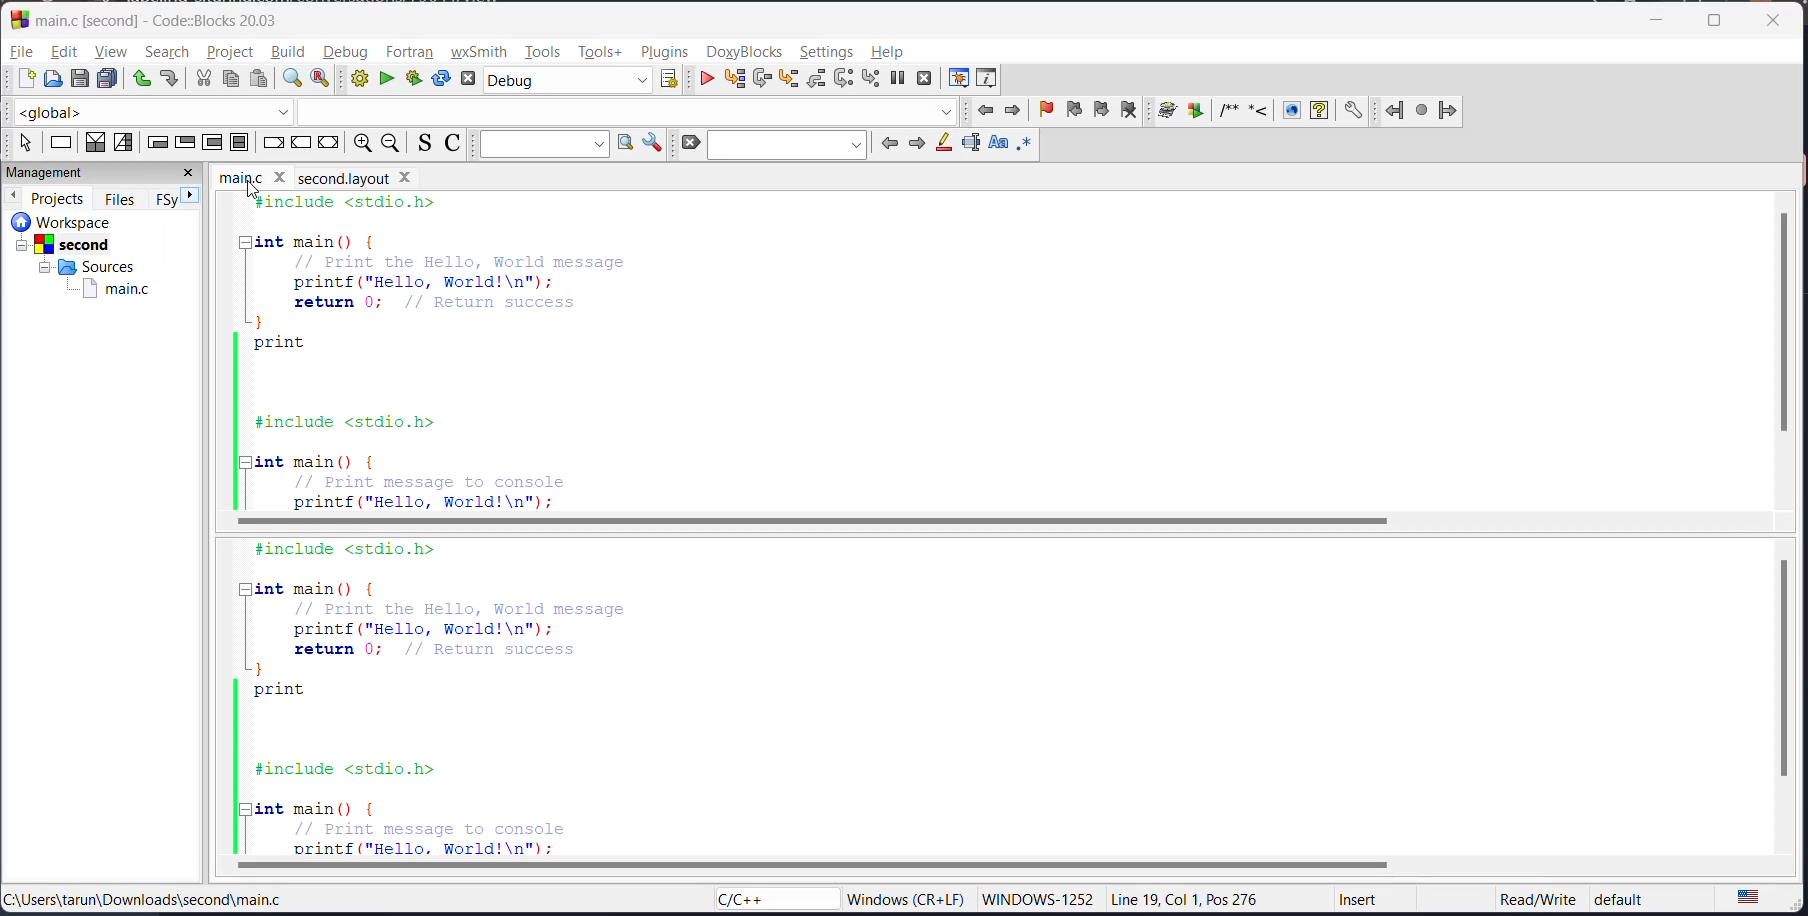 The image size is (1808, 916). What do you see at coordinates (1360, 901) in the screenshot?
I see `Insert` at bounding box center [1360, 901].